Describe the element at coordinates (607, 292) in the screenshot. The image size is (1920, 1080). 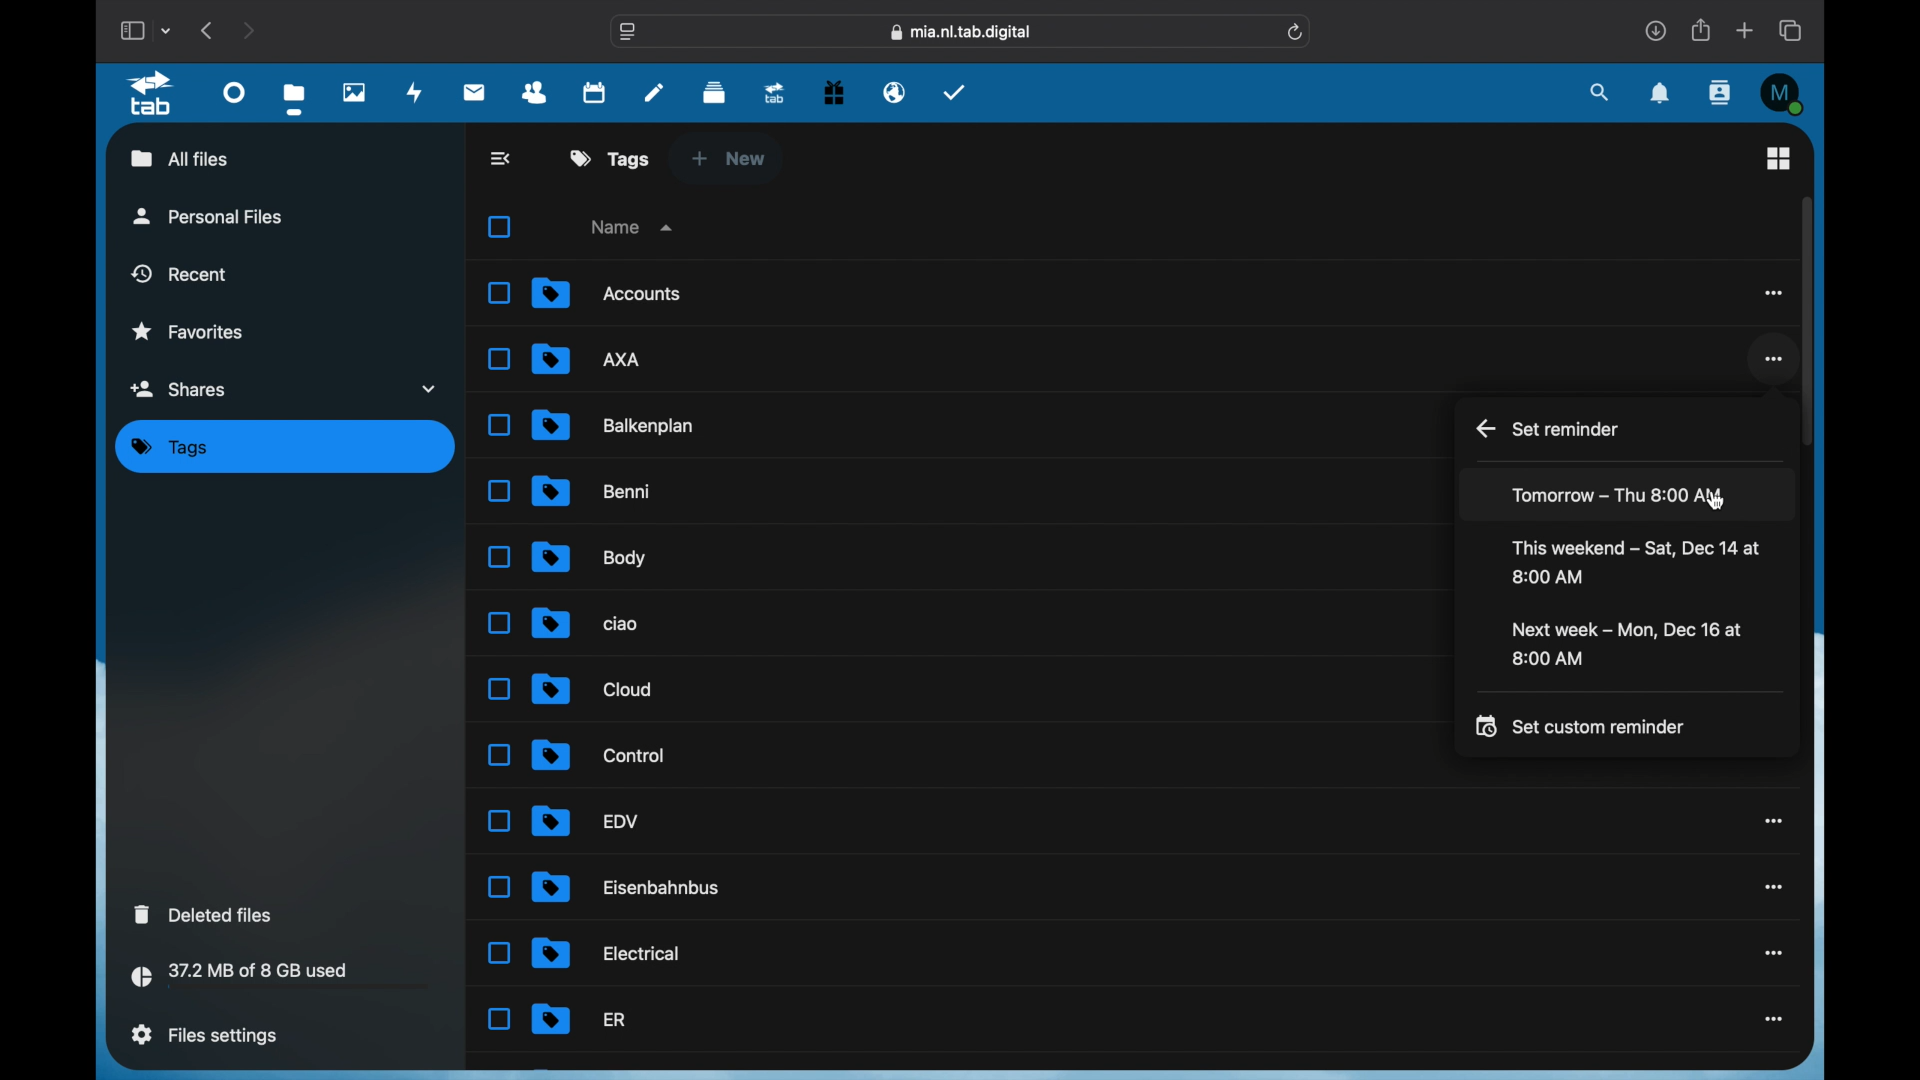
I see `file` at that location.